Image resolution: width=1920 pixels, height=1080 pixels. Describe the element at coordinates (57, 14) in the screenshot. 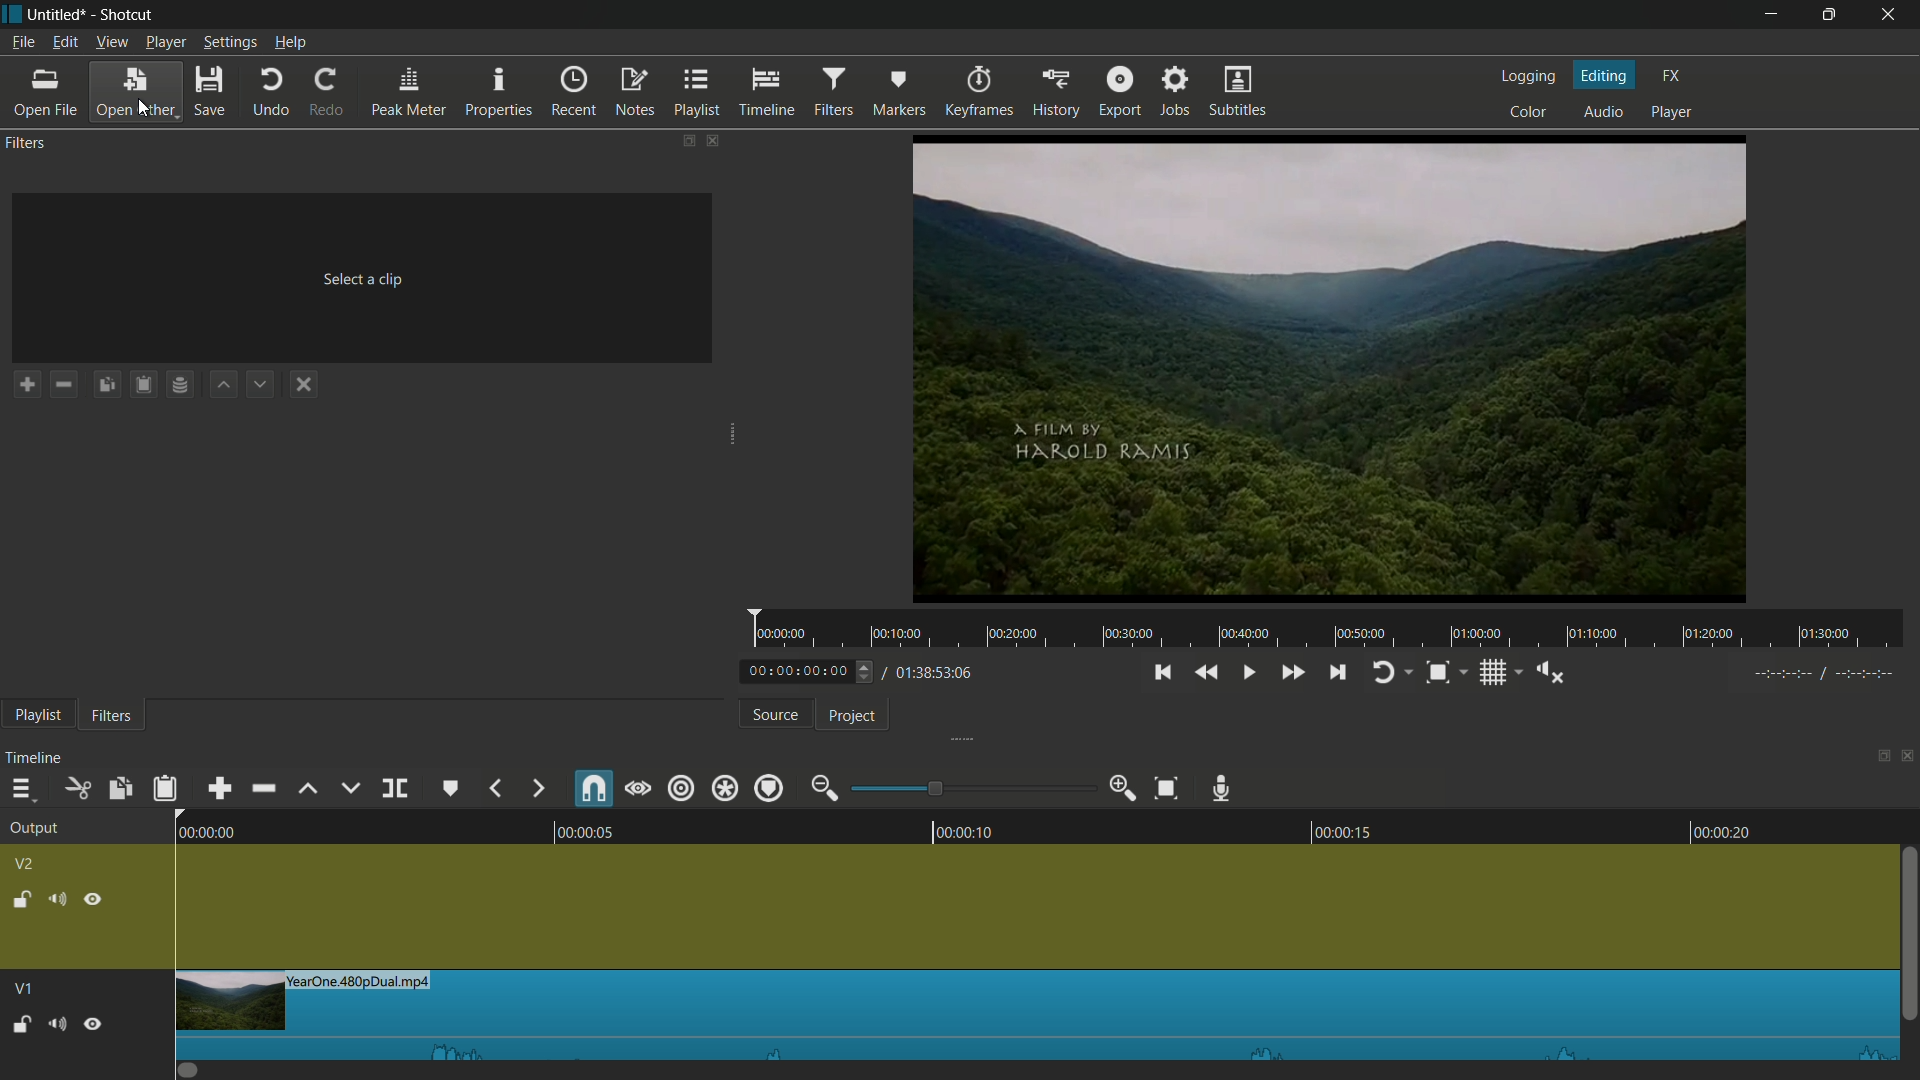

I see `project name` at that location.